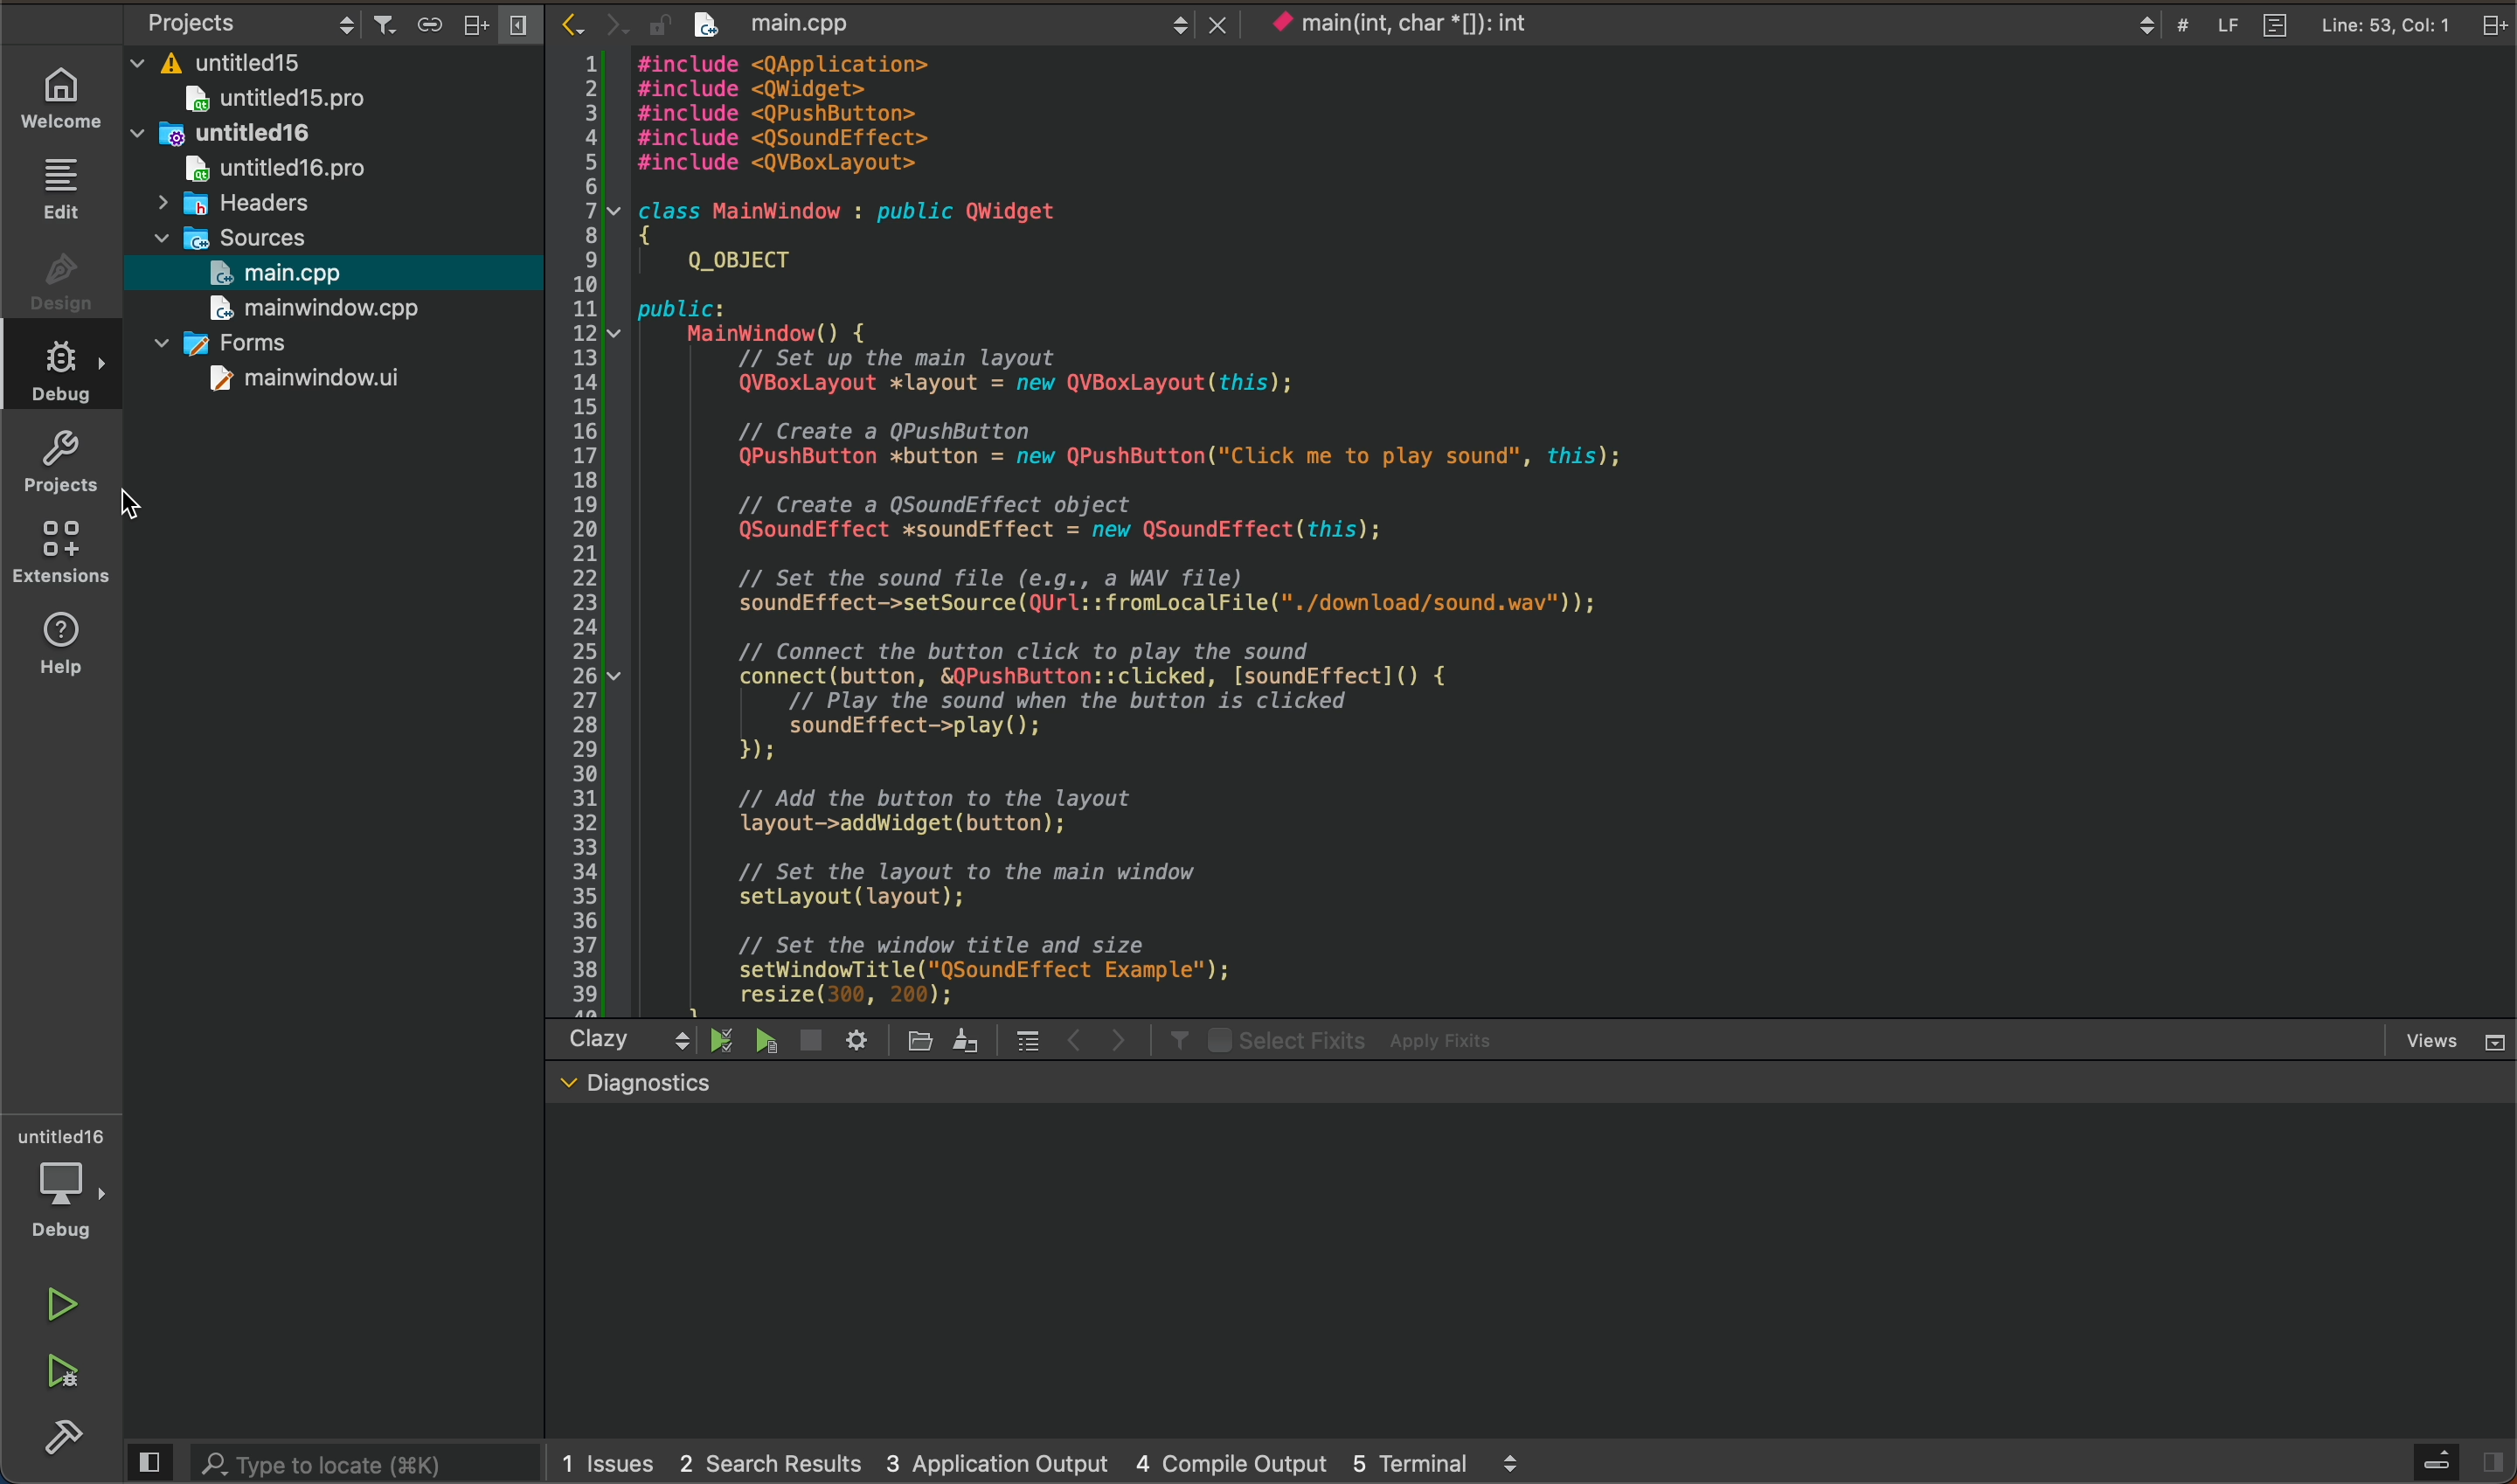  Describe the element at coordinates (2453, 1041) in the screenshot. I see `close terminal` at that location.